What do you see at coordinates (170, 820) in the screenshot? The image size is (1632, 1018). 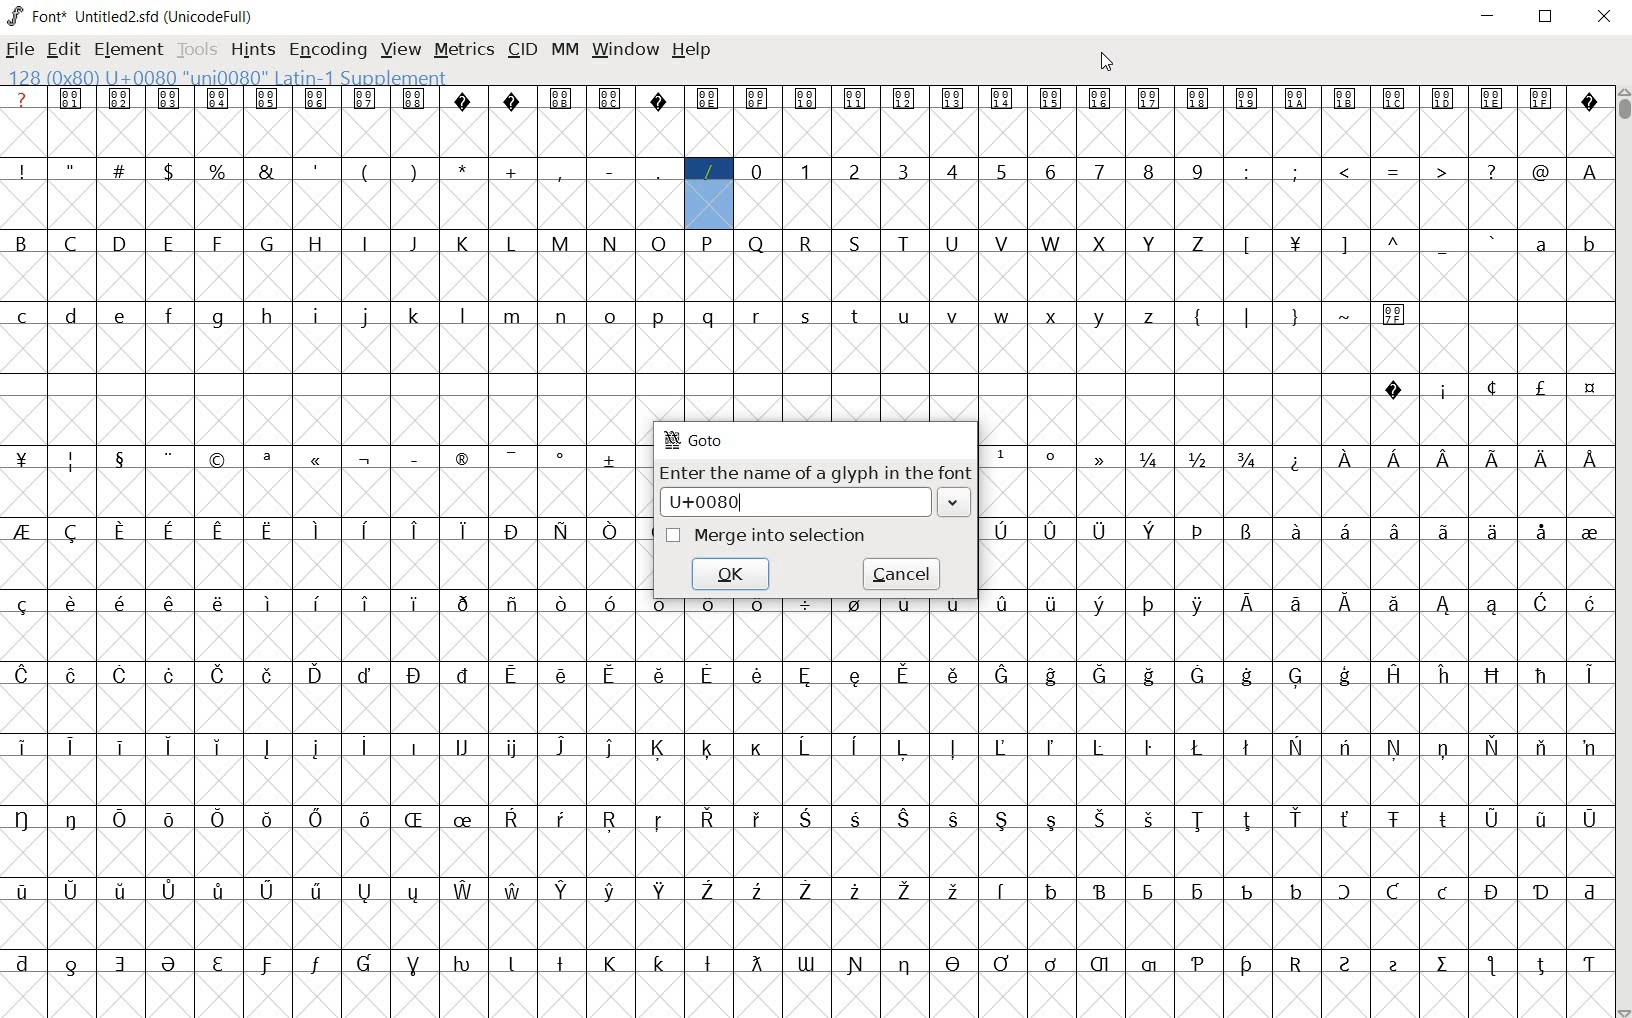 I see `glyph` at bounding box center [170, 820].